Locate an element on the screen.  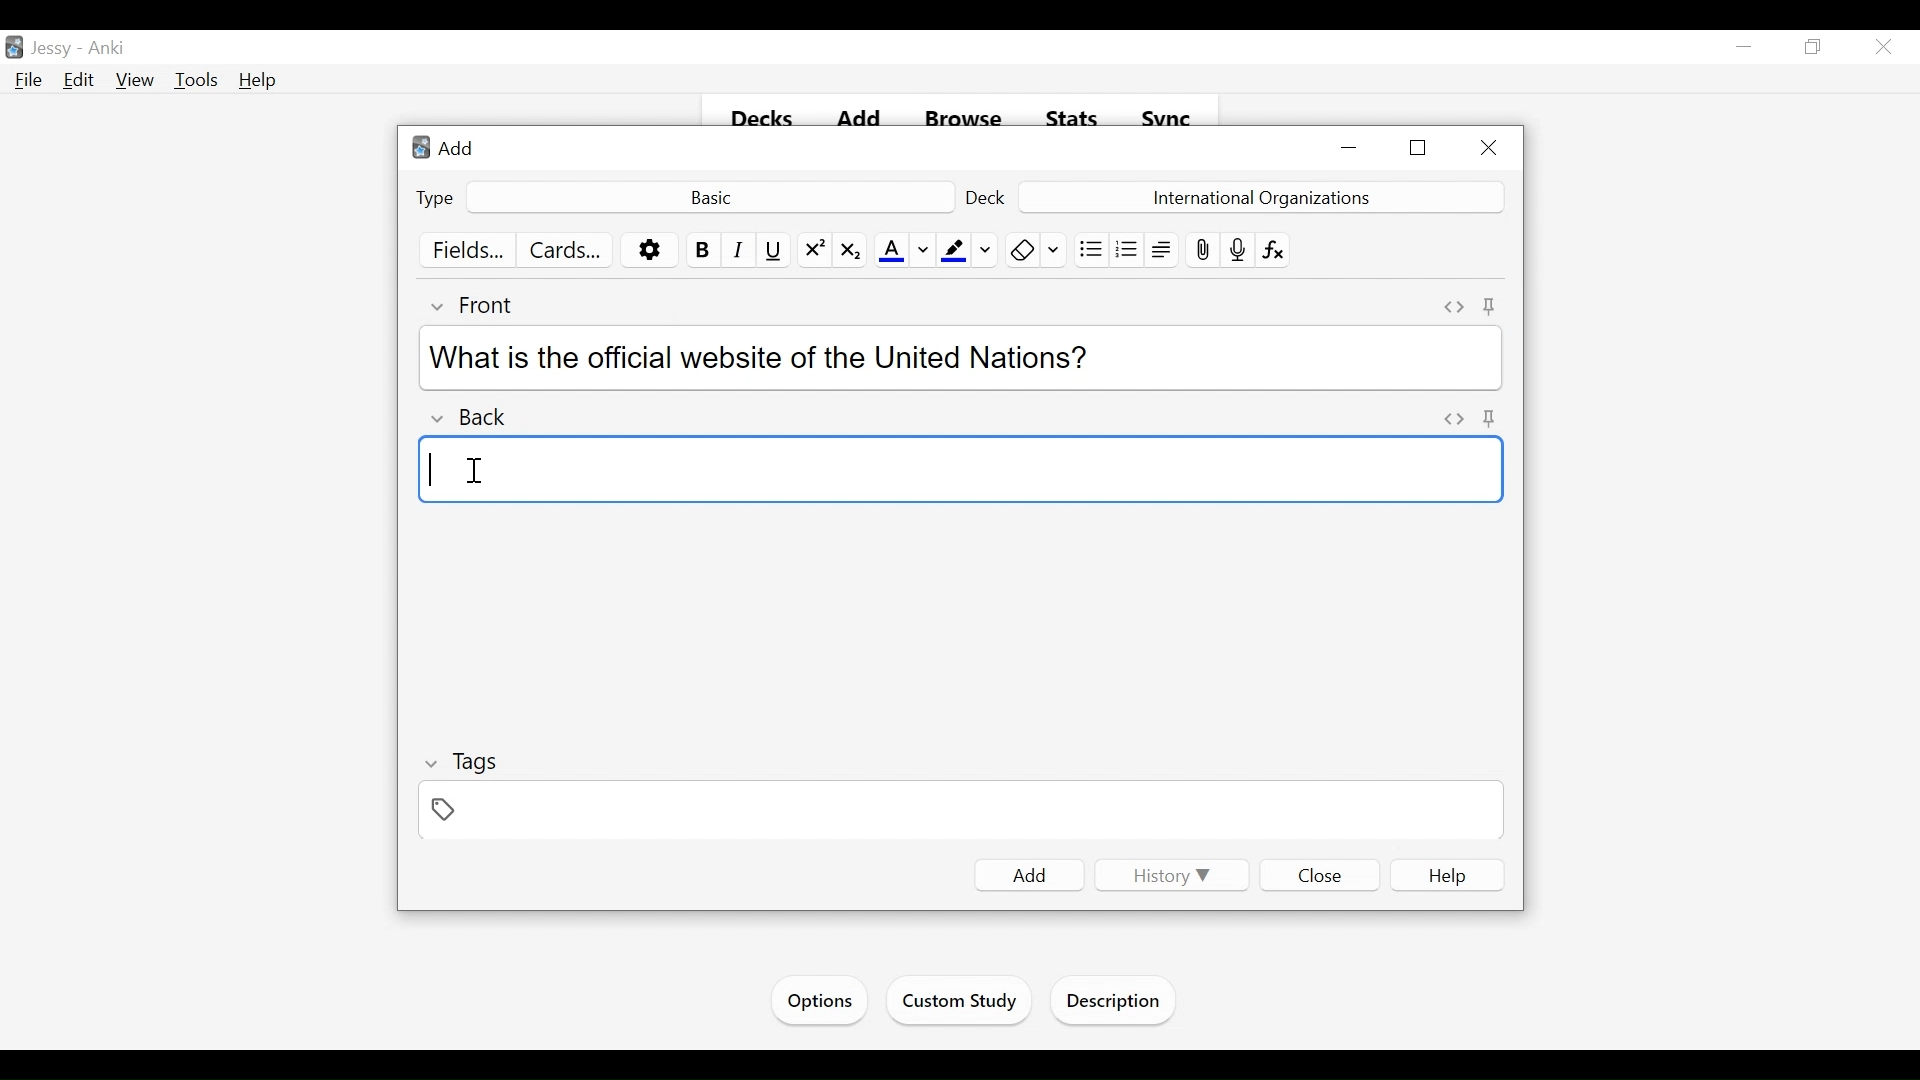
Text Highlighting color is located at coordinates (953, 250).